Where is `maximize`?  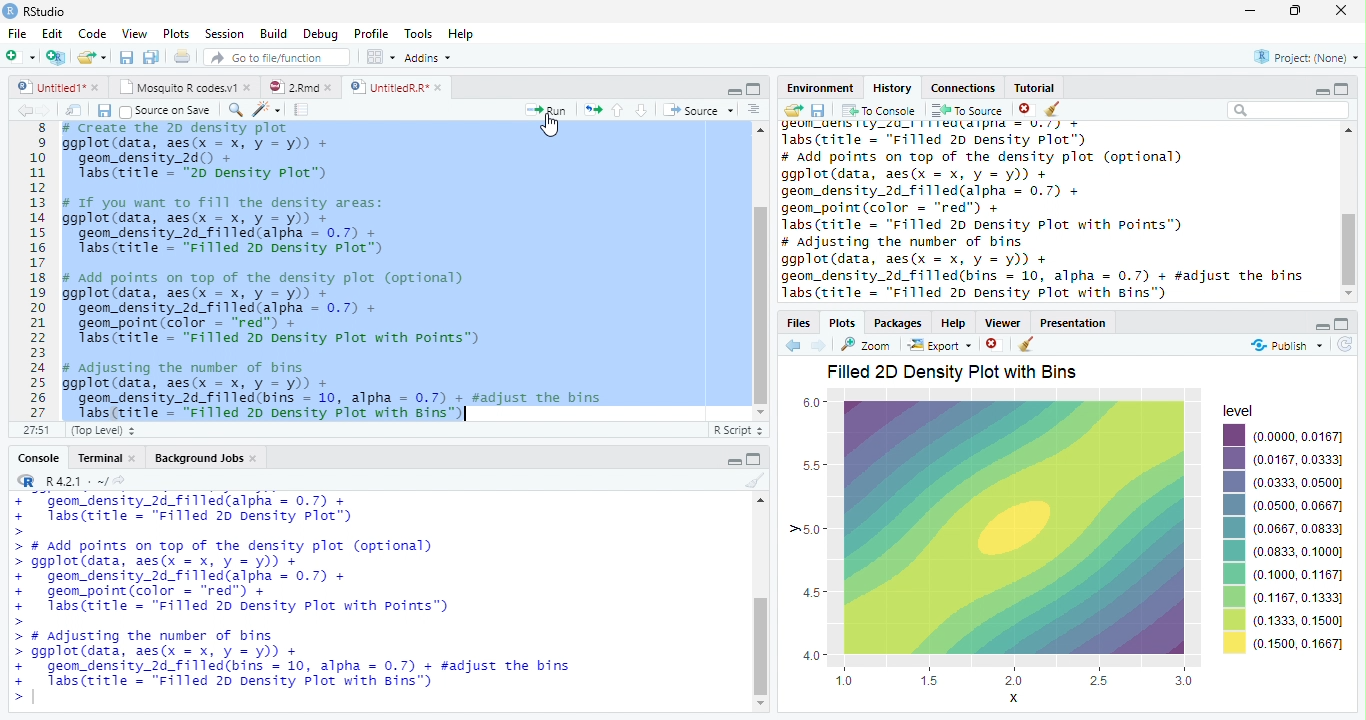
maximize is located at coordinates (754, 88).